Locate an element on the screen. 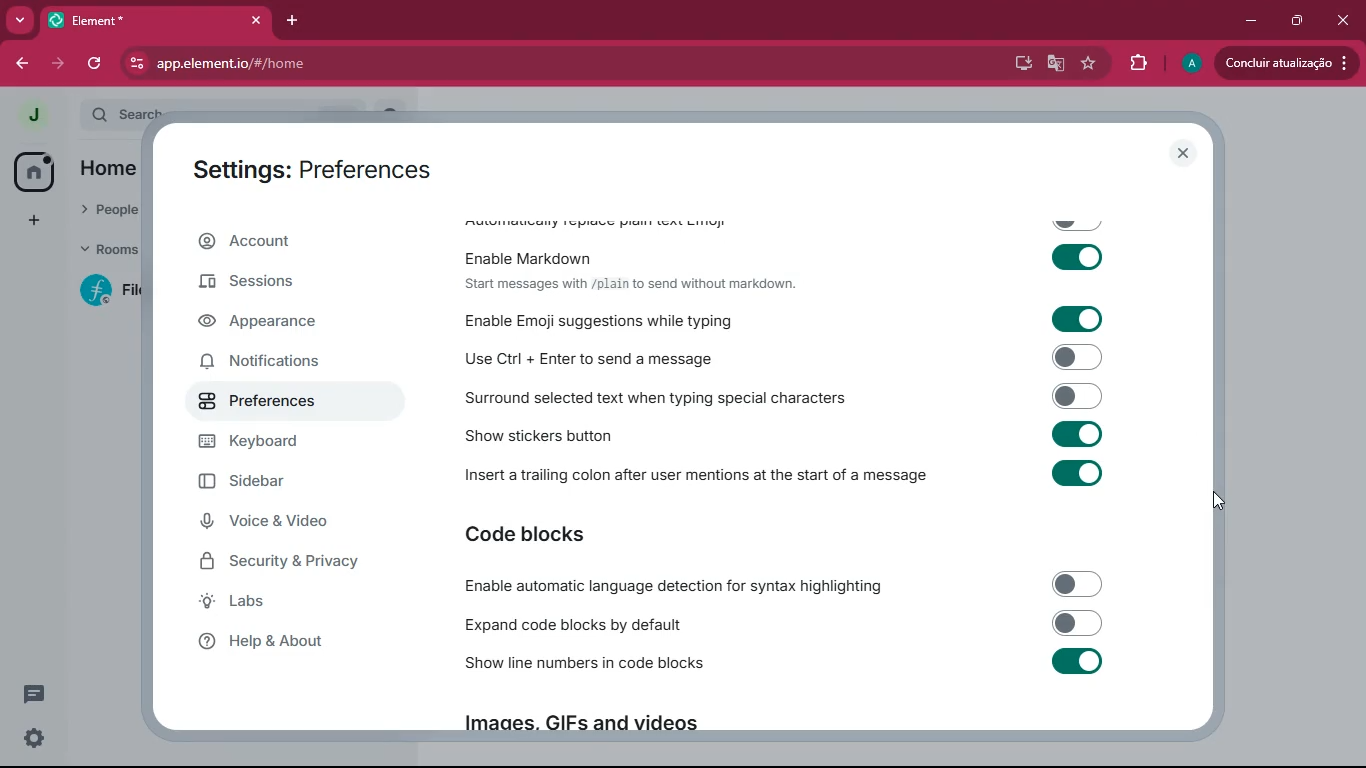 The width and height of the screenshot is (1366, 768). forward is located at coordinates (60, 63).